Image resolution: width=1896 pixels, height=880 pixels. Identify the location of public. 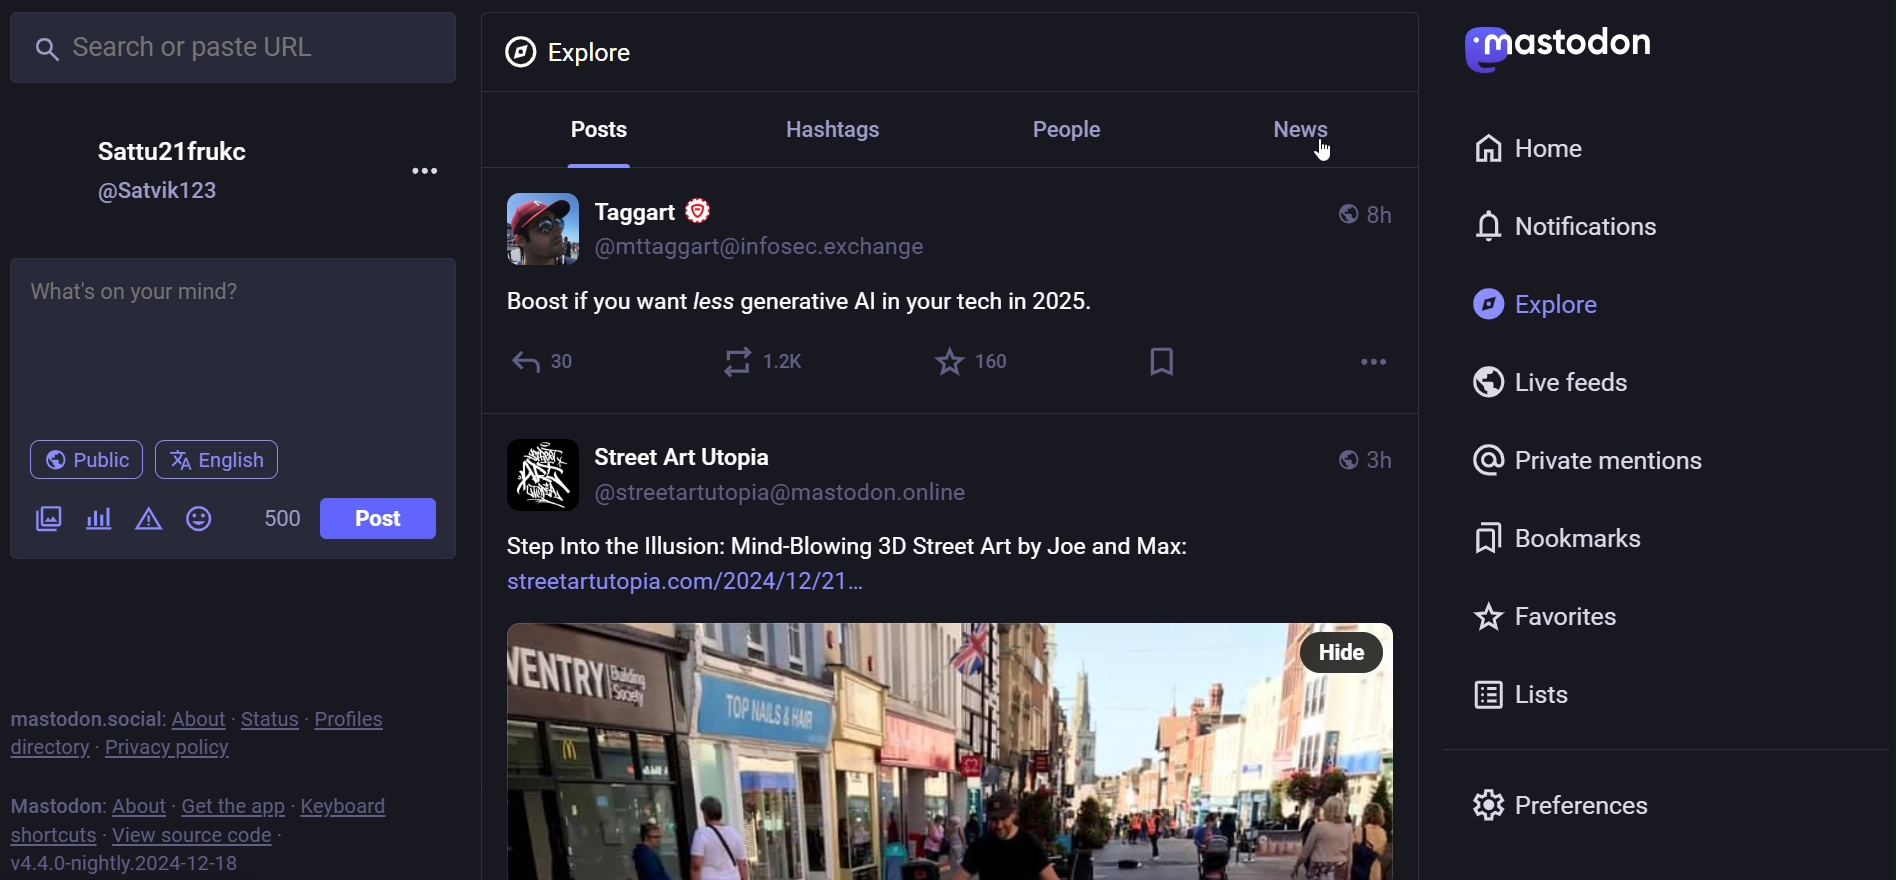
(83, 461).